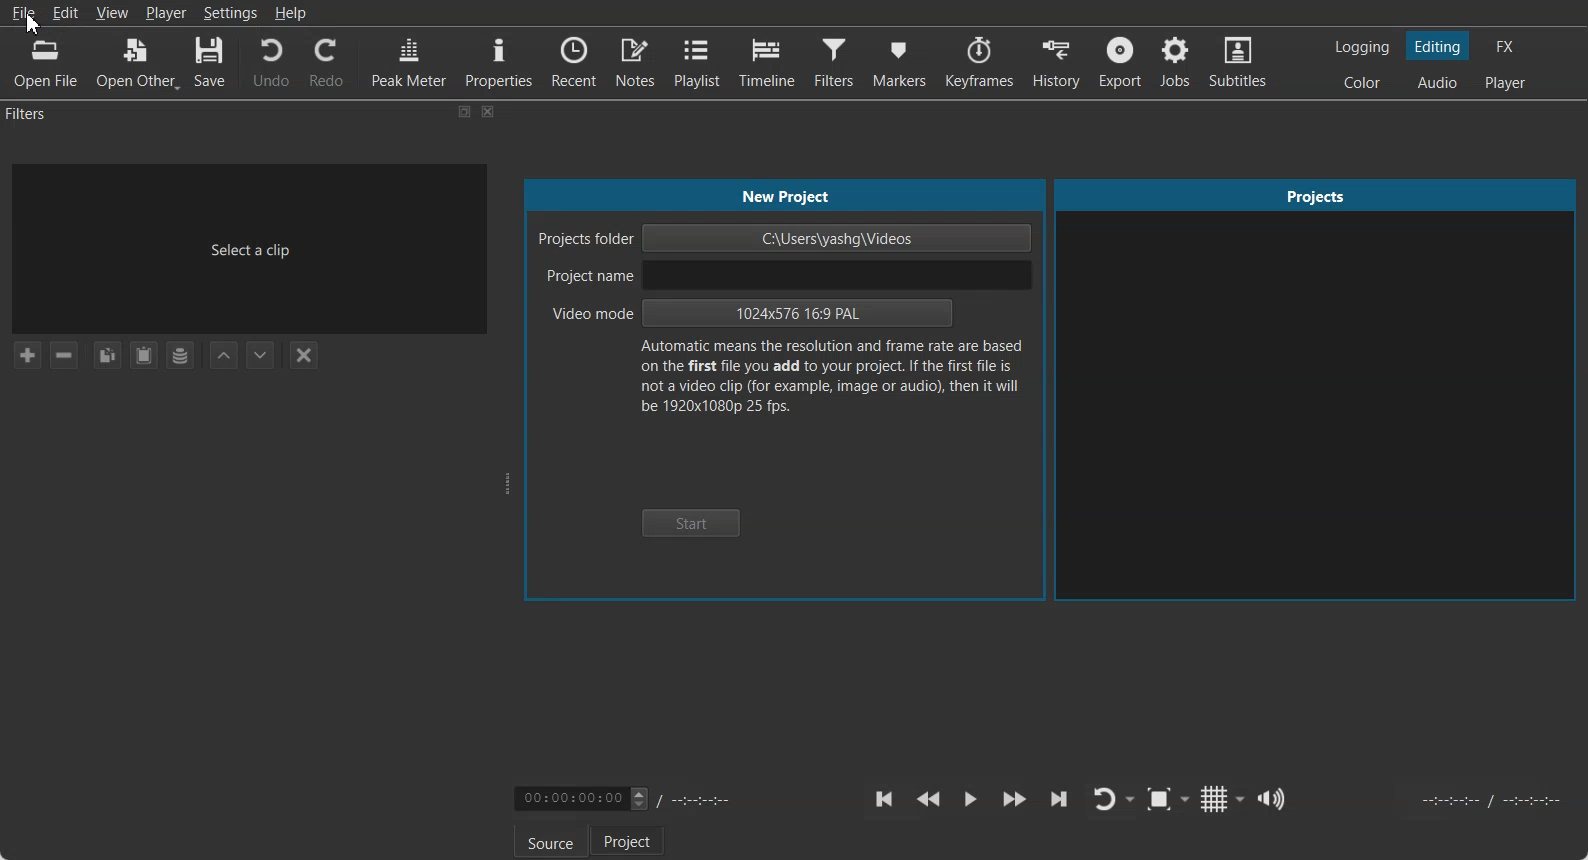 Image resolution: width=1588 pixels, height=860 pixels. What do you see at coordinates (834, 63) in the screenshot?
I see `Filter` at bounding box center [834, 63].